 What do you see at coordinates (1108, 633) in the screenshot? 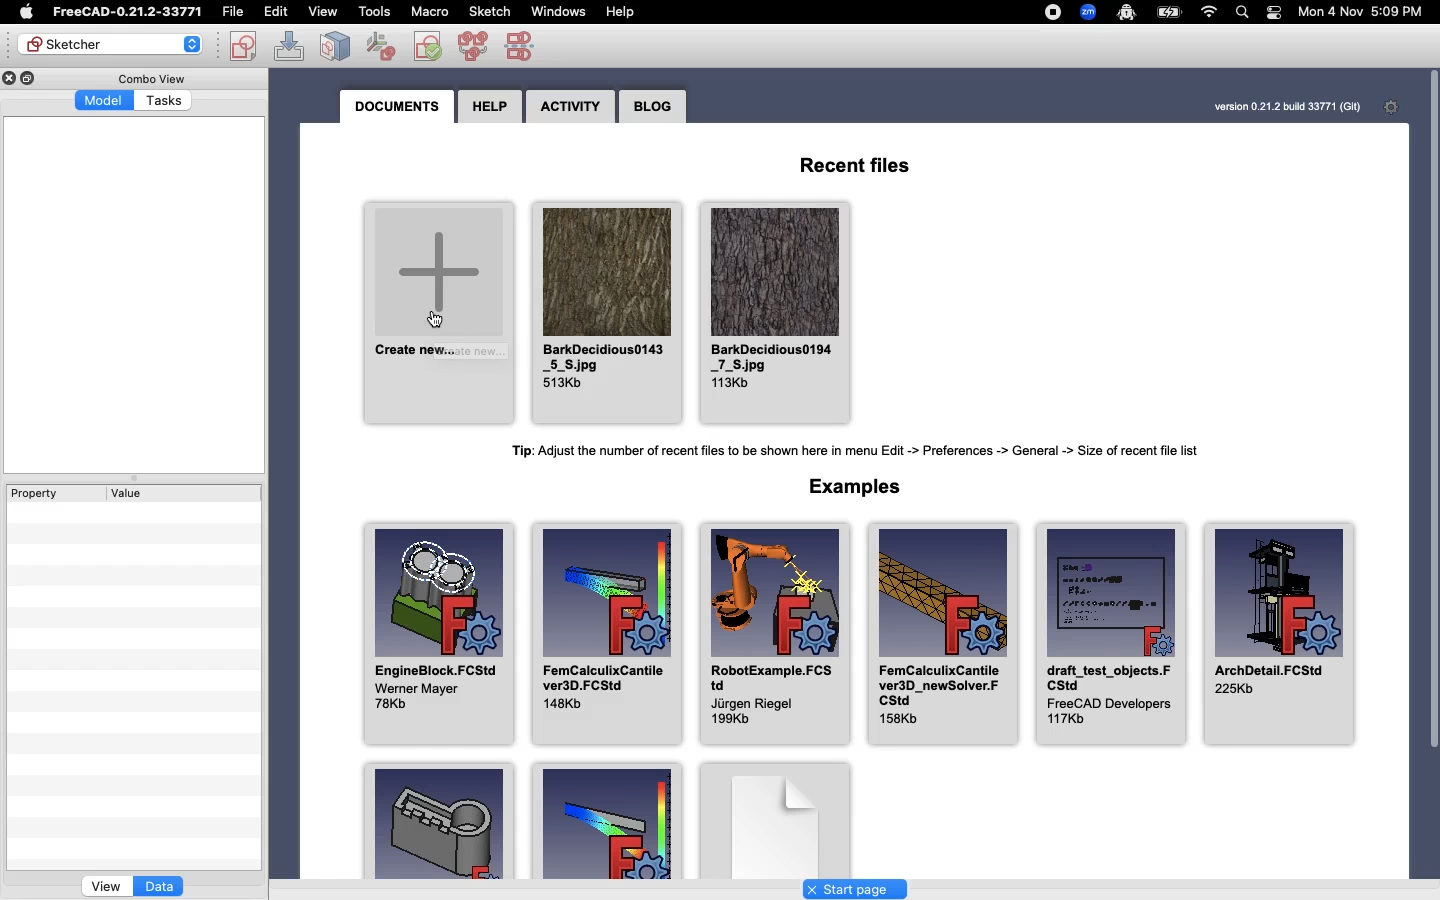
I see `draft_test_objects.FCStd FreeCad Developers 117Kb` at bounding box center [1108, 633].